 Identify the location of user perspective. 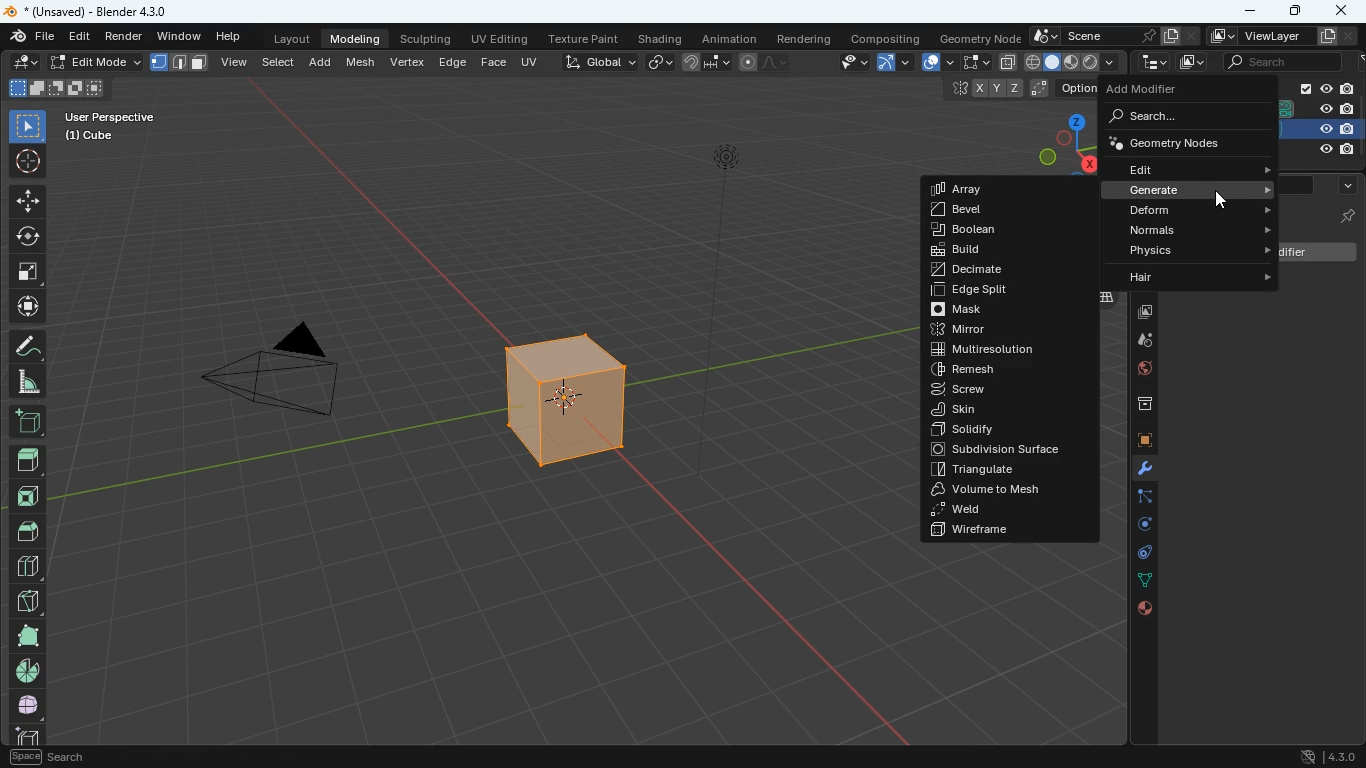
(108, 126).